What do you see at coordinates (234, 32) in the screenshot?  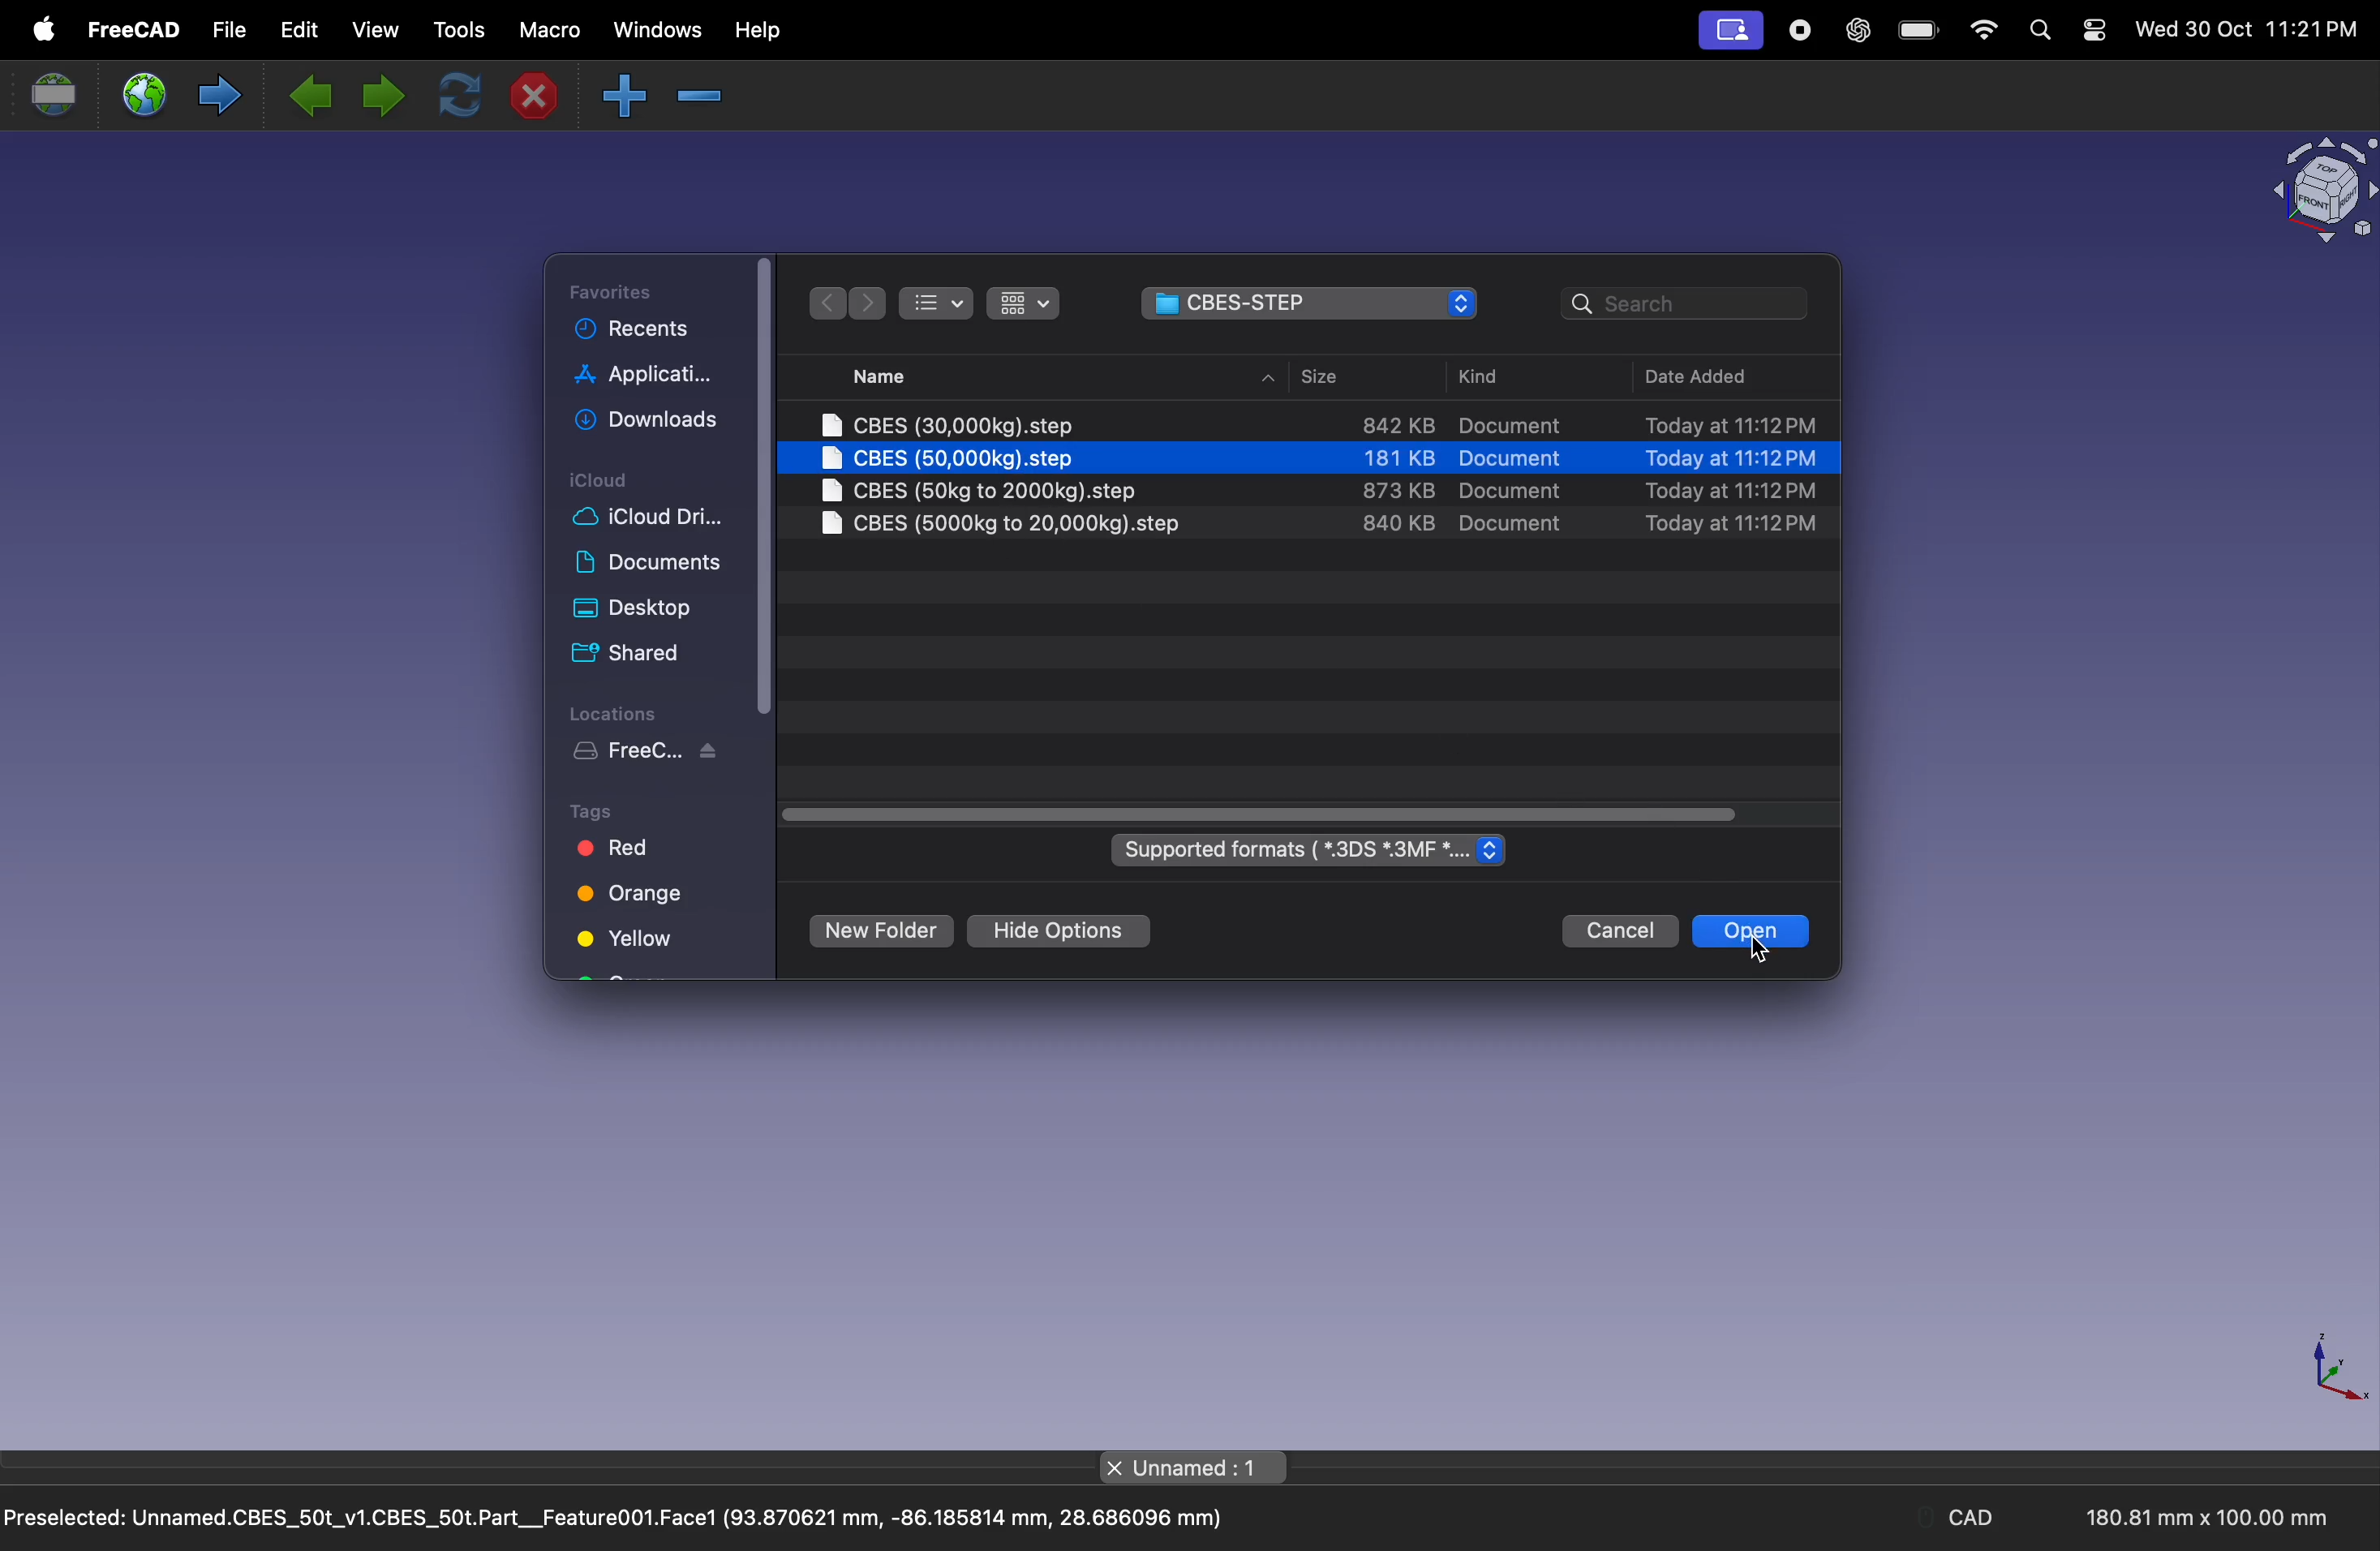 I see `file` at bounding box center [234, 32].